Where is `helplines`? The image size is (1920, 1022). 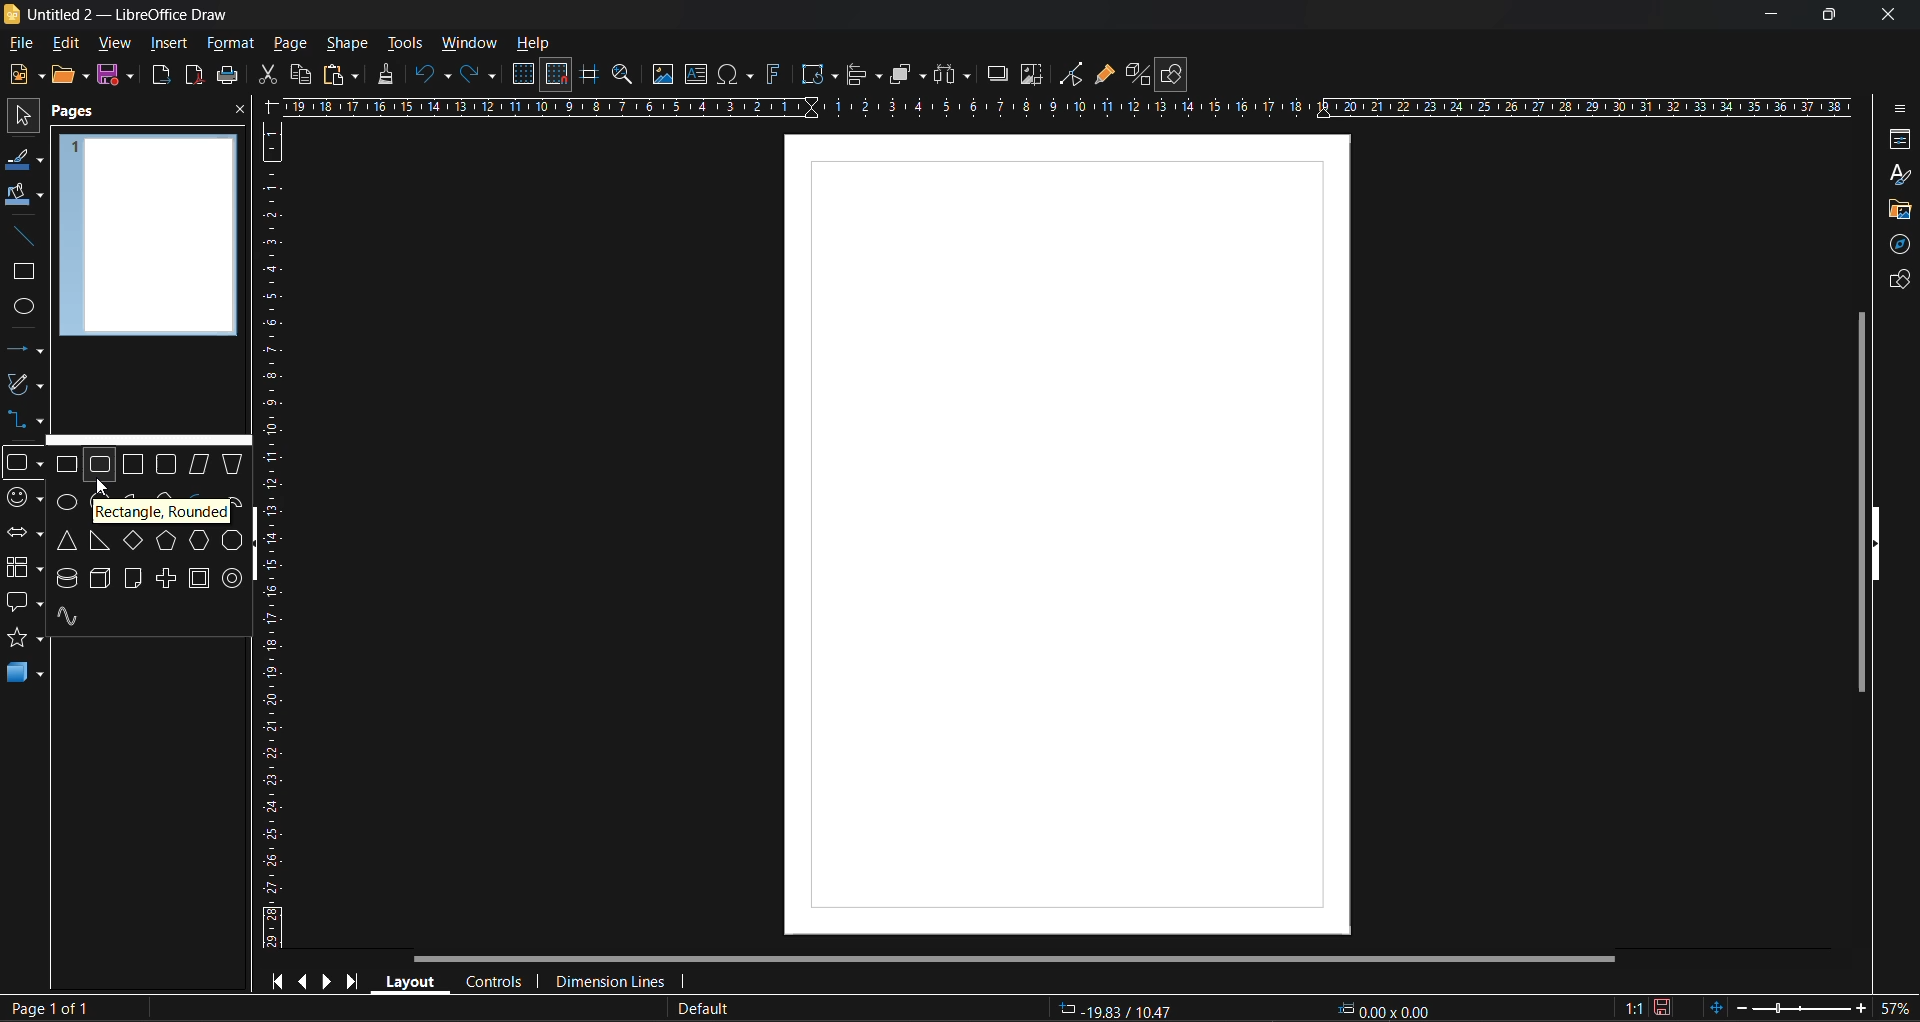 helplines is located at coordinates (587, 75).